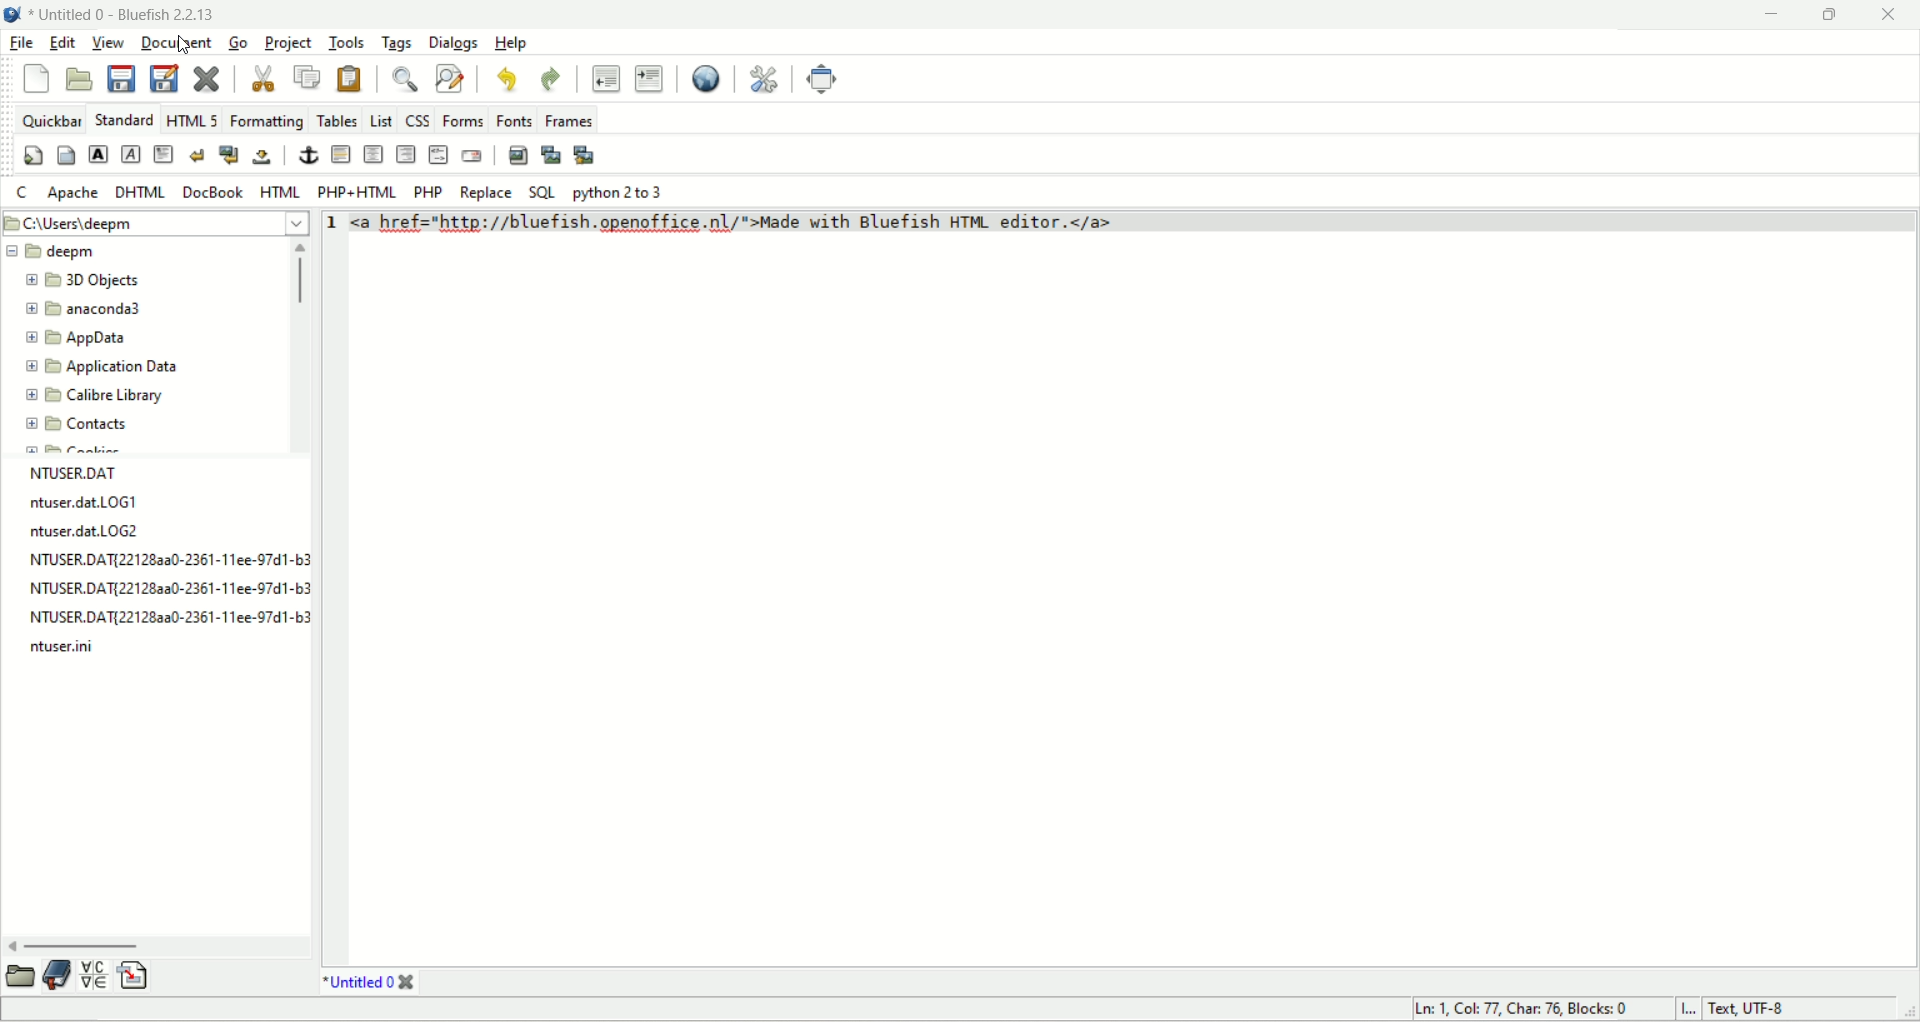  I want to click on HTML 5, so click(192, 117).